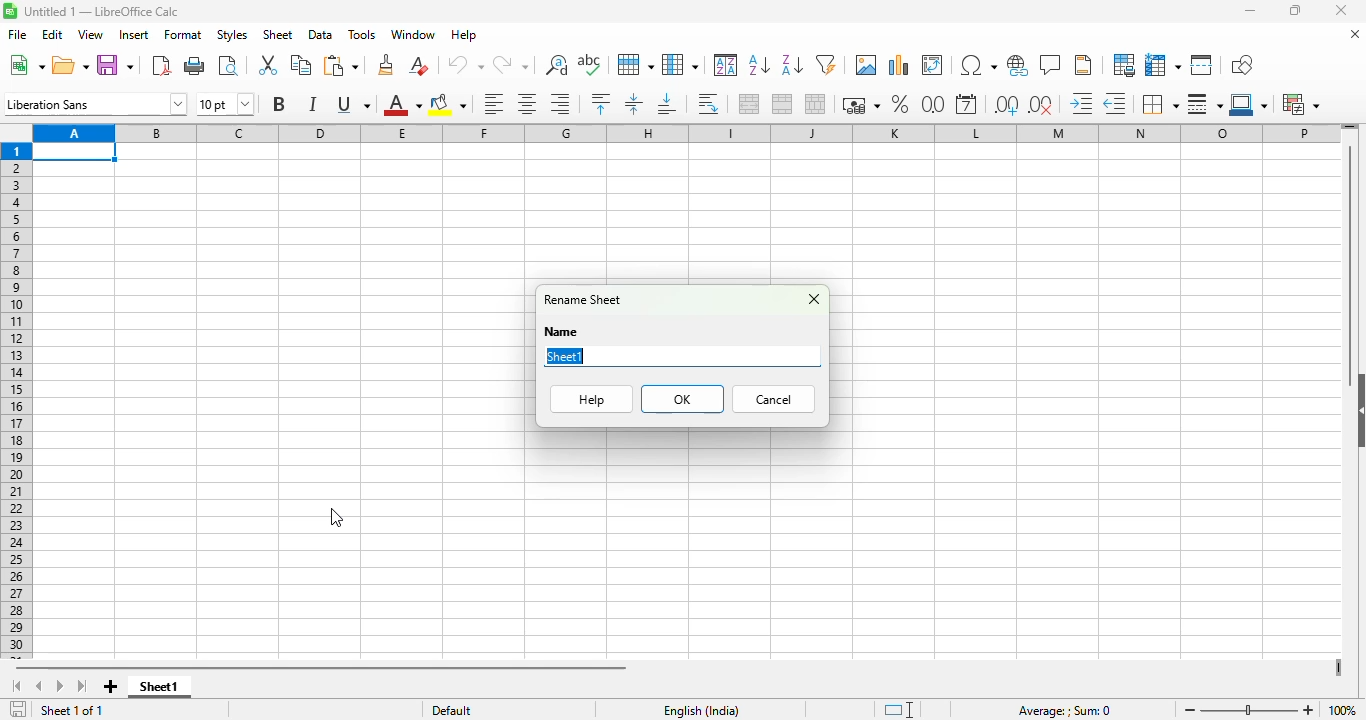 The width and height of the screenshot is (1366, 720). Describe the element at coordinates (18, 35) in the screenshot. I see `file` at that location.